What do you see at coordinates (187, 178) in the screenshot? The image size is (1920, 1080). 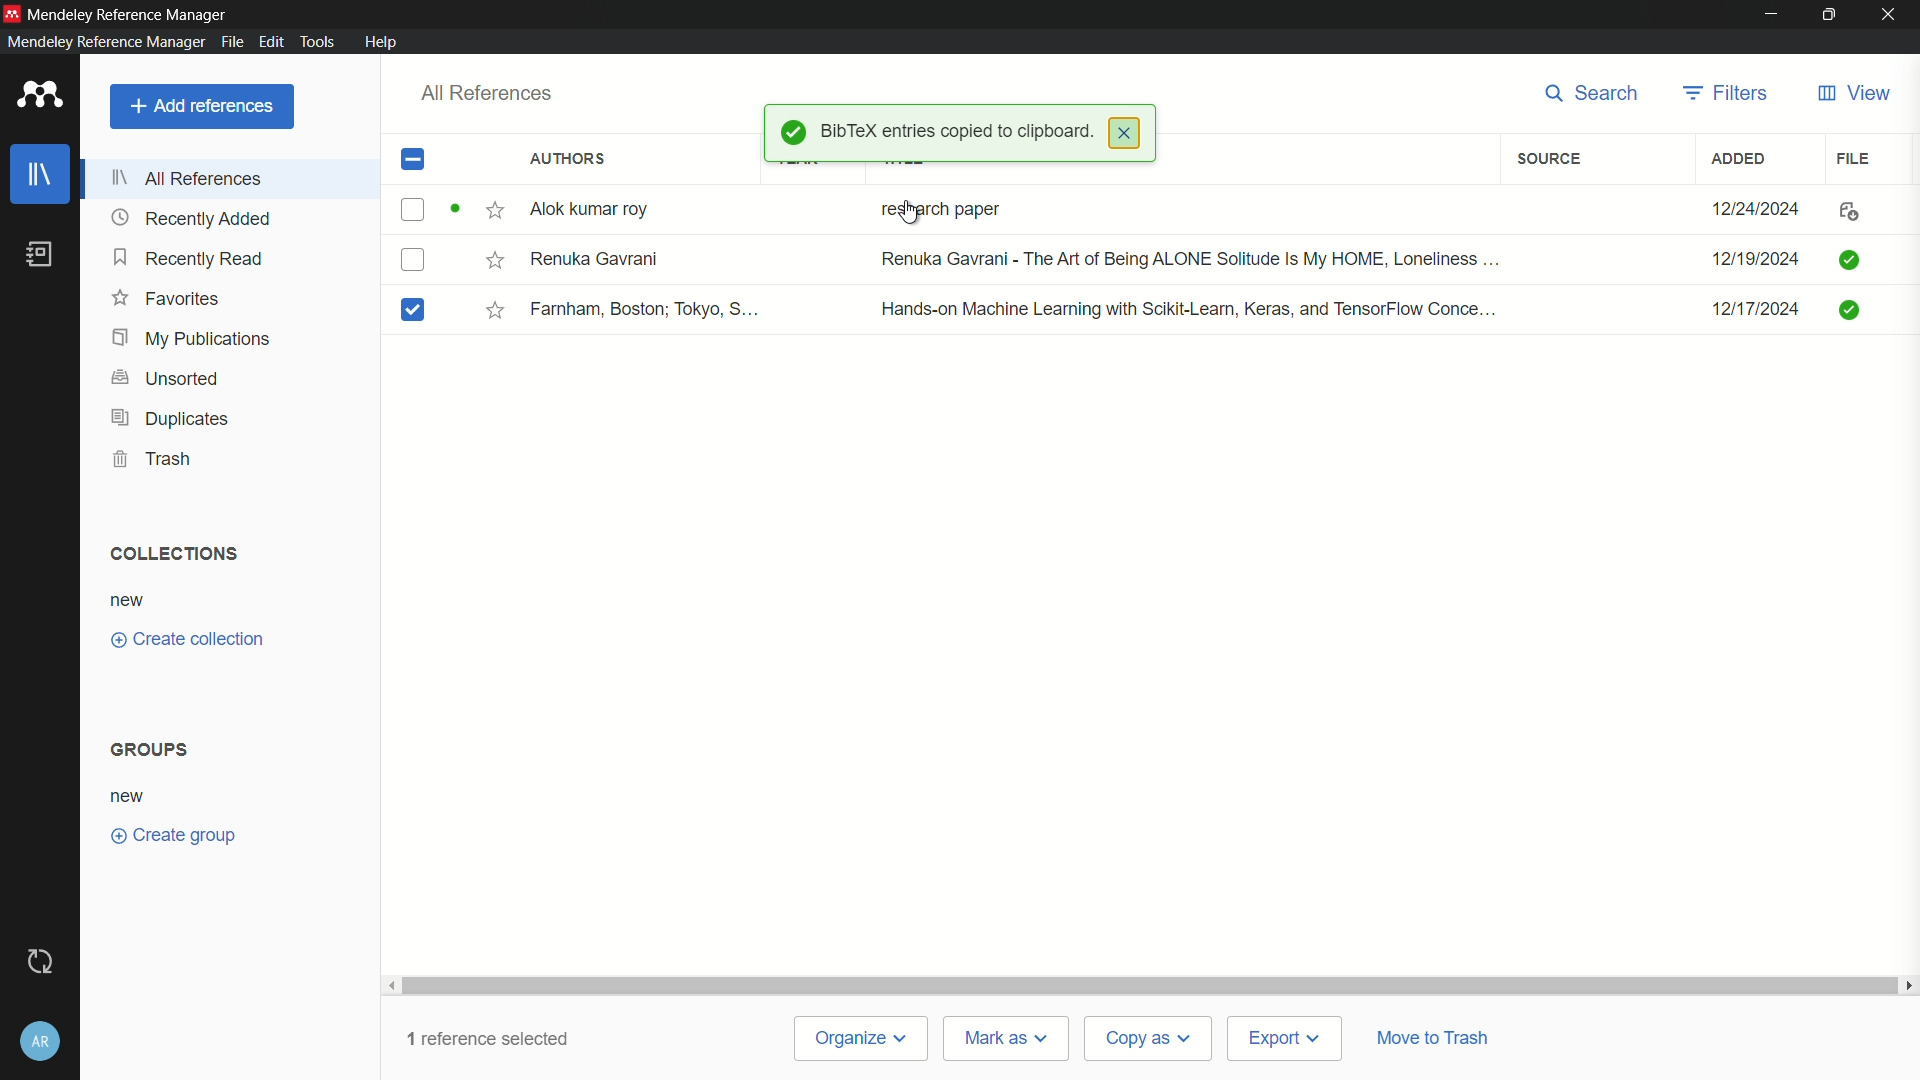 I see `all references` at bounding box center [187, 178].